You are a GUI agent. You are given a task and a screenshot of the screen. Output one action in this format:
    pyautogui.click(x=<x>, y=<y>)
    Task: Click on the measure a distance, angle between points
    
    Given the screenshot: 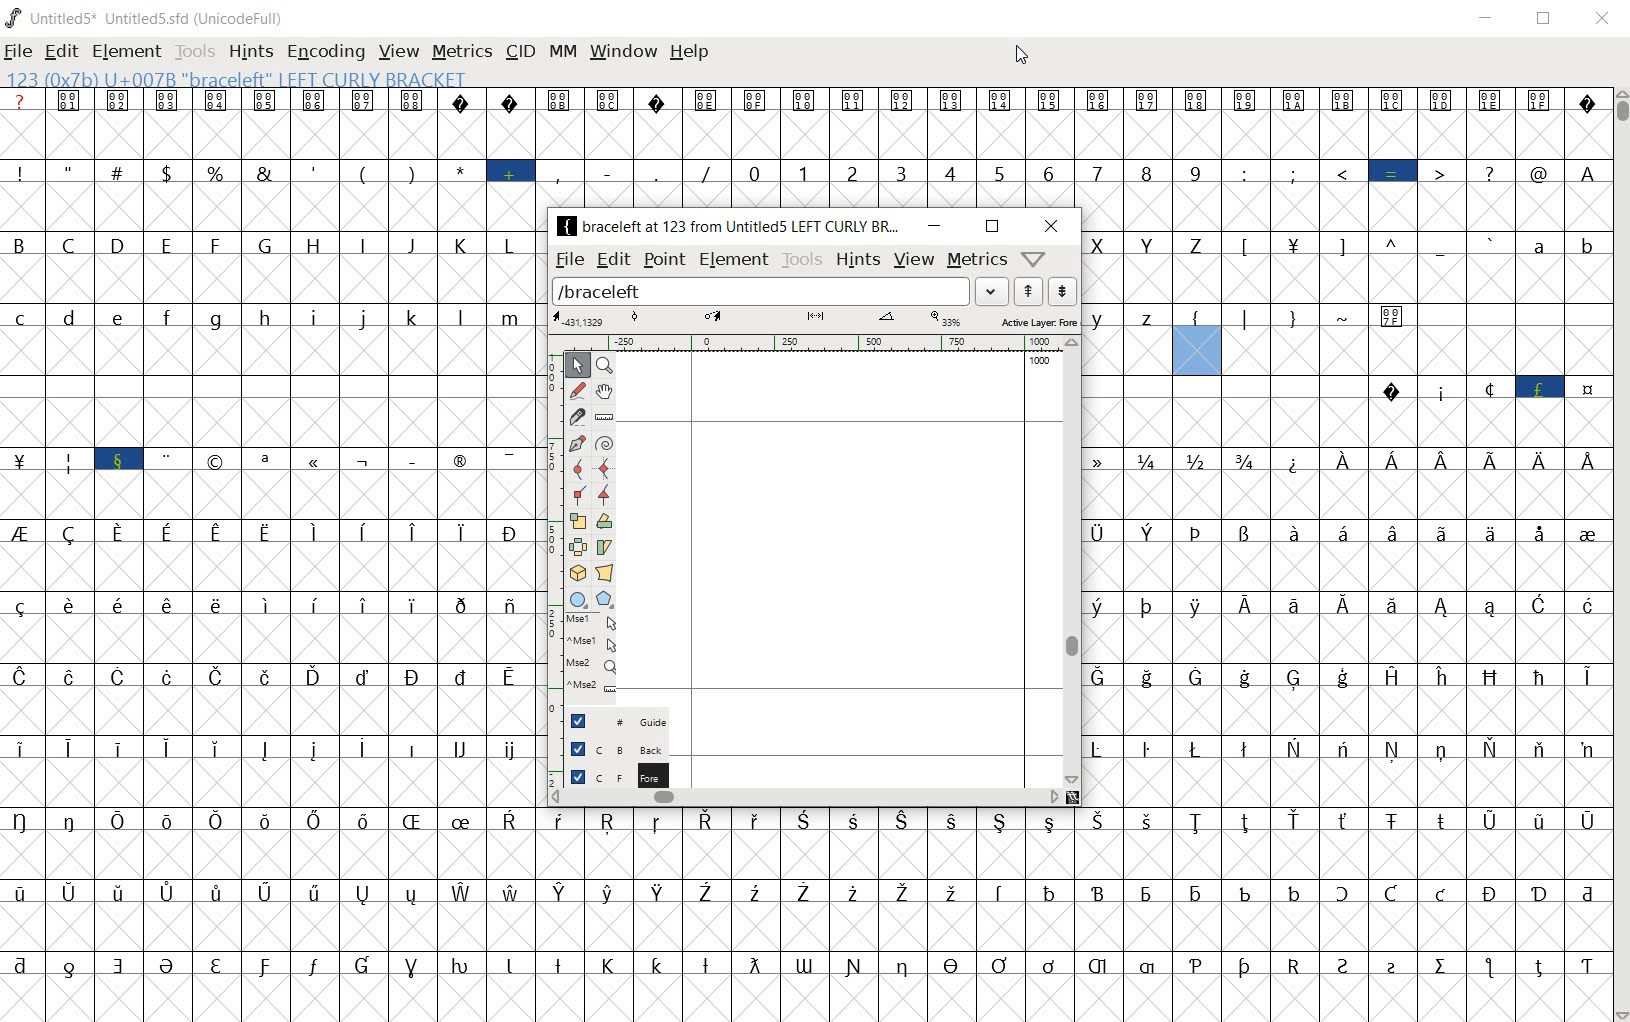 What is the action you would take?
    pyautogui.click(x=605, y=418)
    